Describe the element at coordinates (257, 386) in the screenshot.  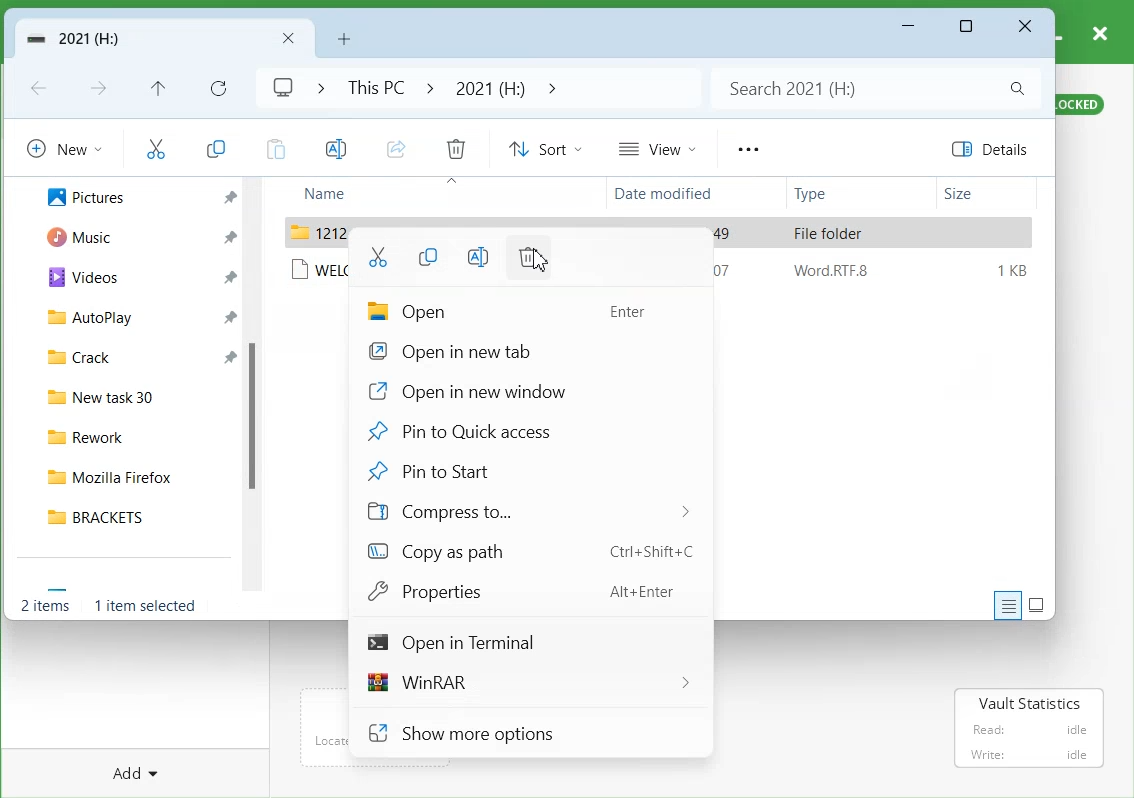
I see `scrollbar` at that location.